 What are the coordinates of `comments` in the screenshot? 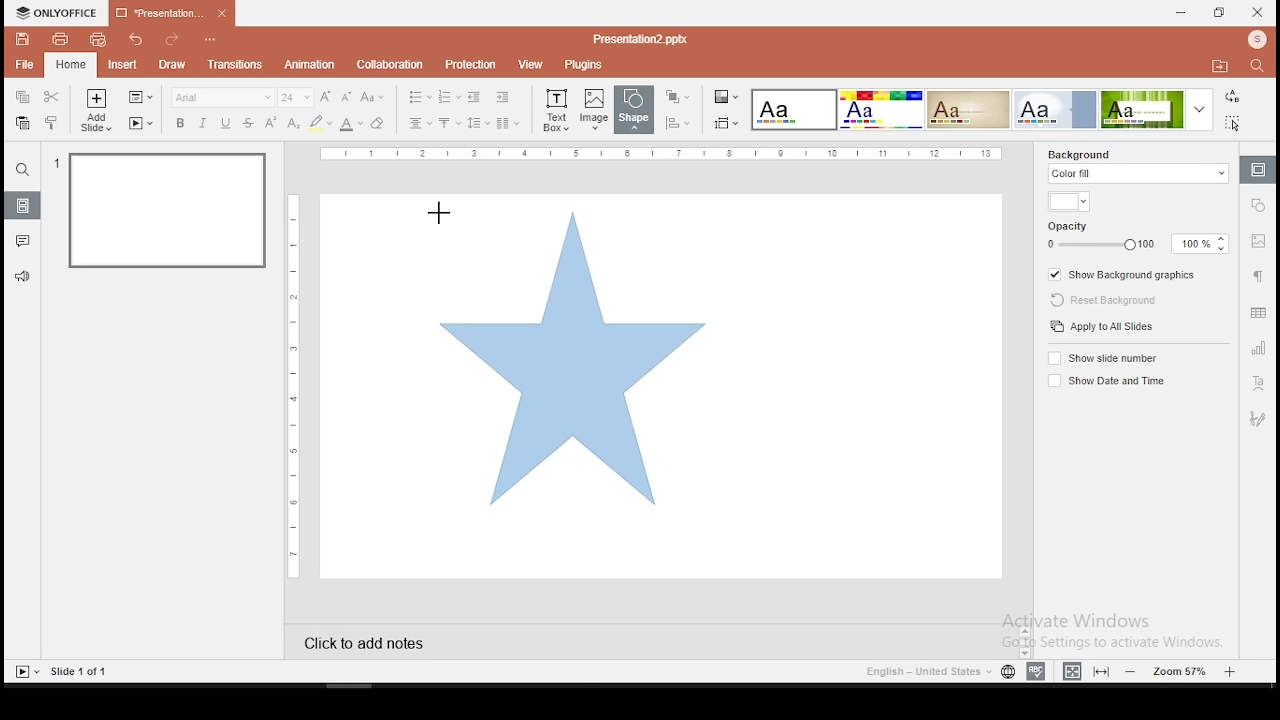 It's located at (22, 241).